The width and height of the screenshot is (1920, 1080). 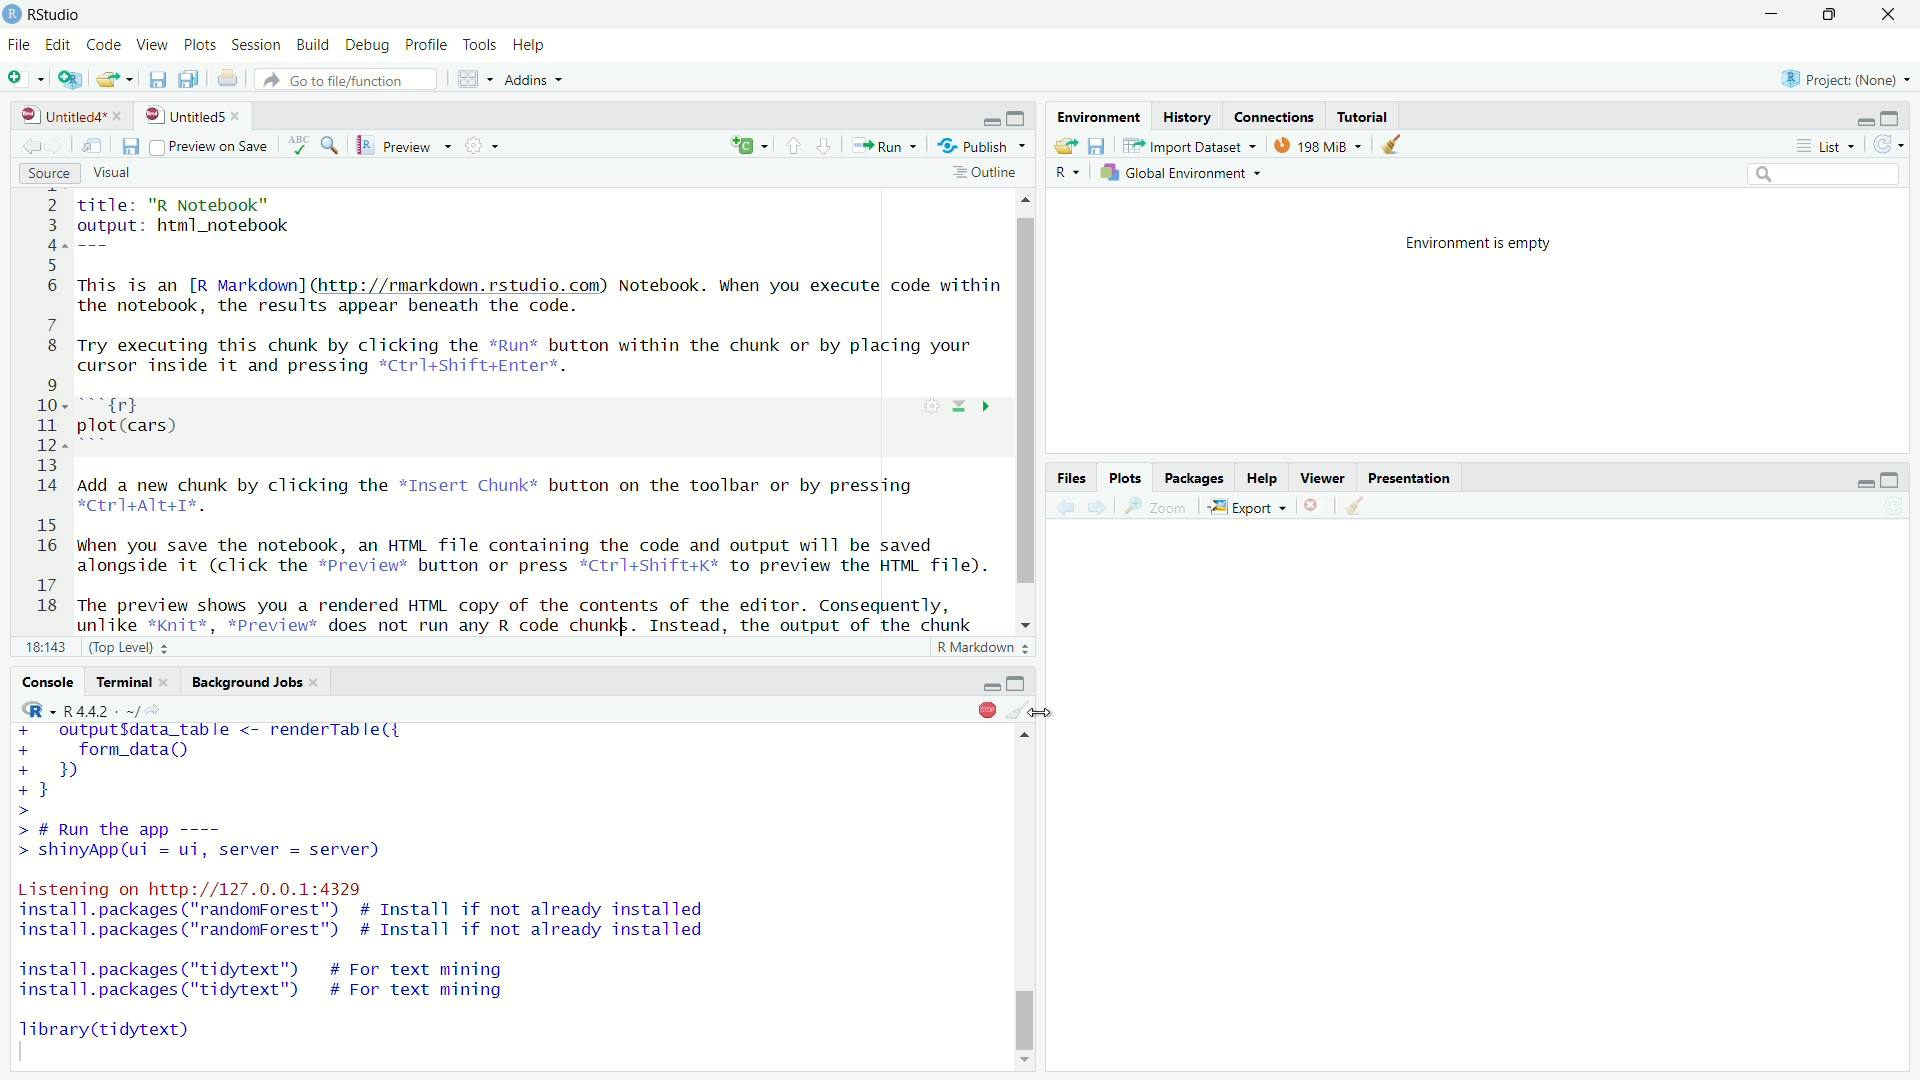 What do you see at coordinates (14, 14) in the screenshot?
I see `logo` at bounding box center [14, 14].